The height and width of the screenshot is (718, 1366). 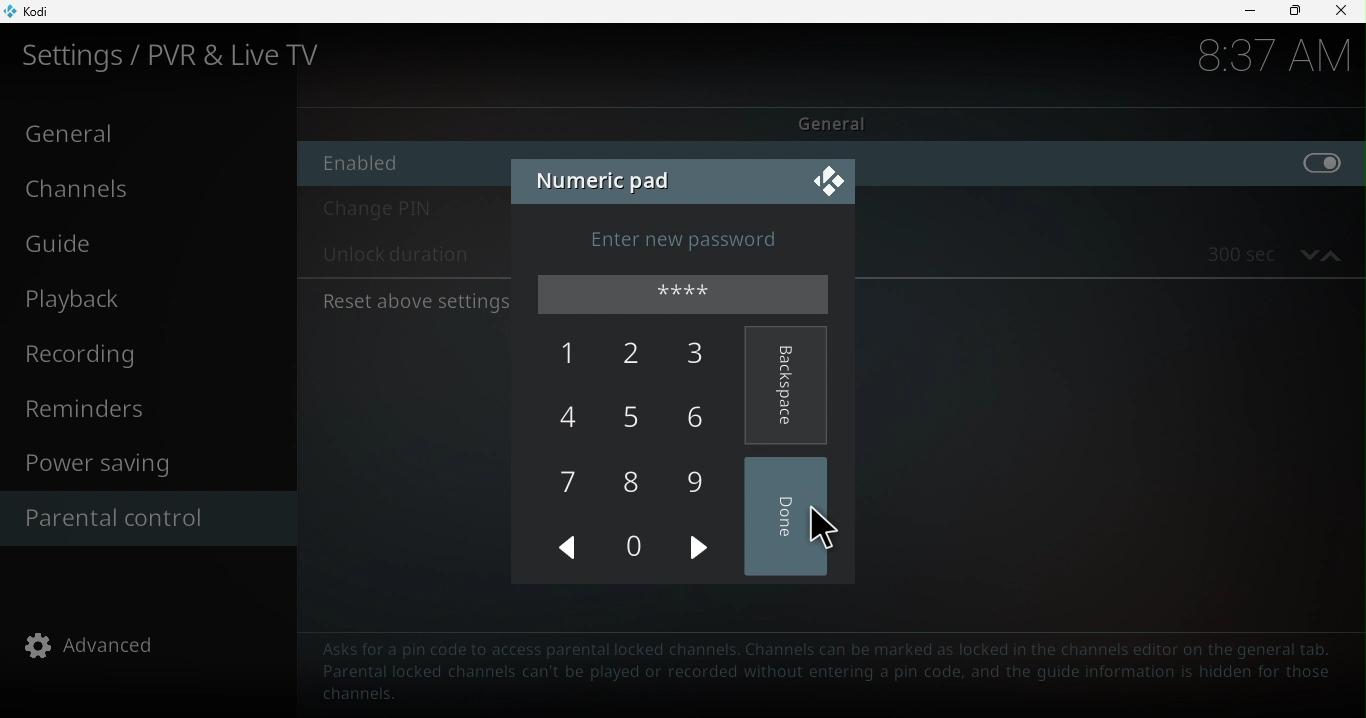 What do you see at coordinates (635, 481) in the screenshot?
I see `8` at bounding box center [635, 481].